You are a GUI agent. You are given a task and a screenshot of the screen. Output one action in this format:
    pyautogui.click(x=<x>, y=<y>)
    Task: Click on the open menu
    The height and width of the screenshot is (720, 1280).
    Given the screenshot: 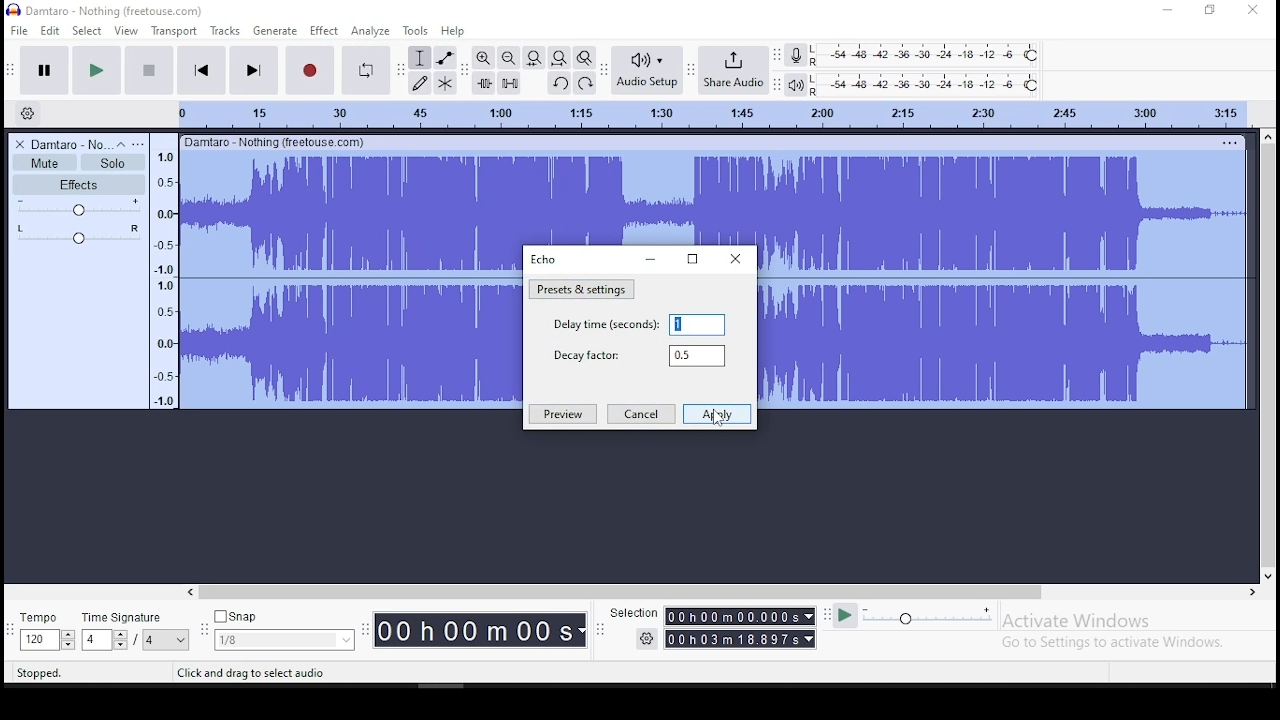 What is the action you would take?
    pyautogui.click(x=141, y=142)
    